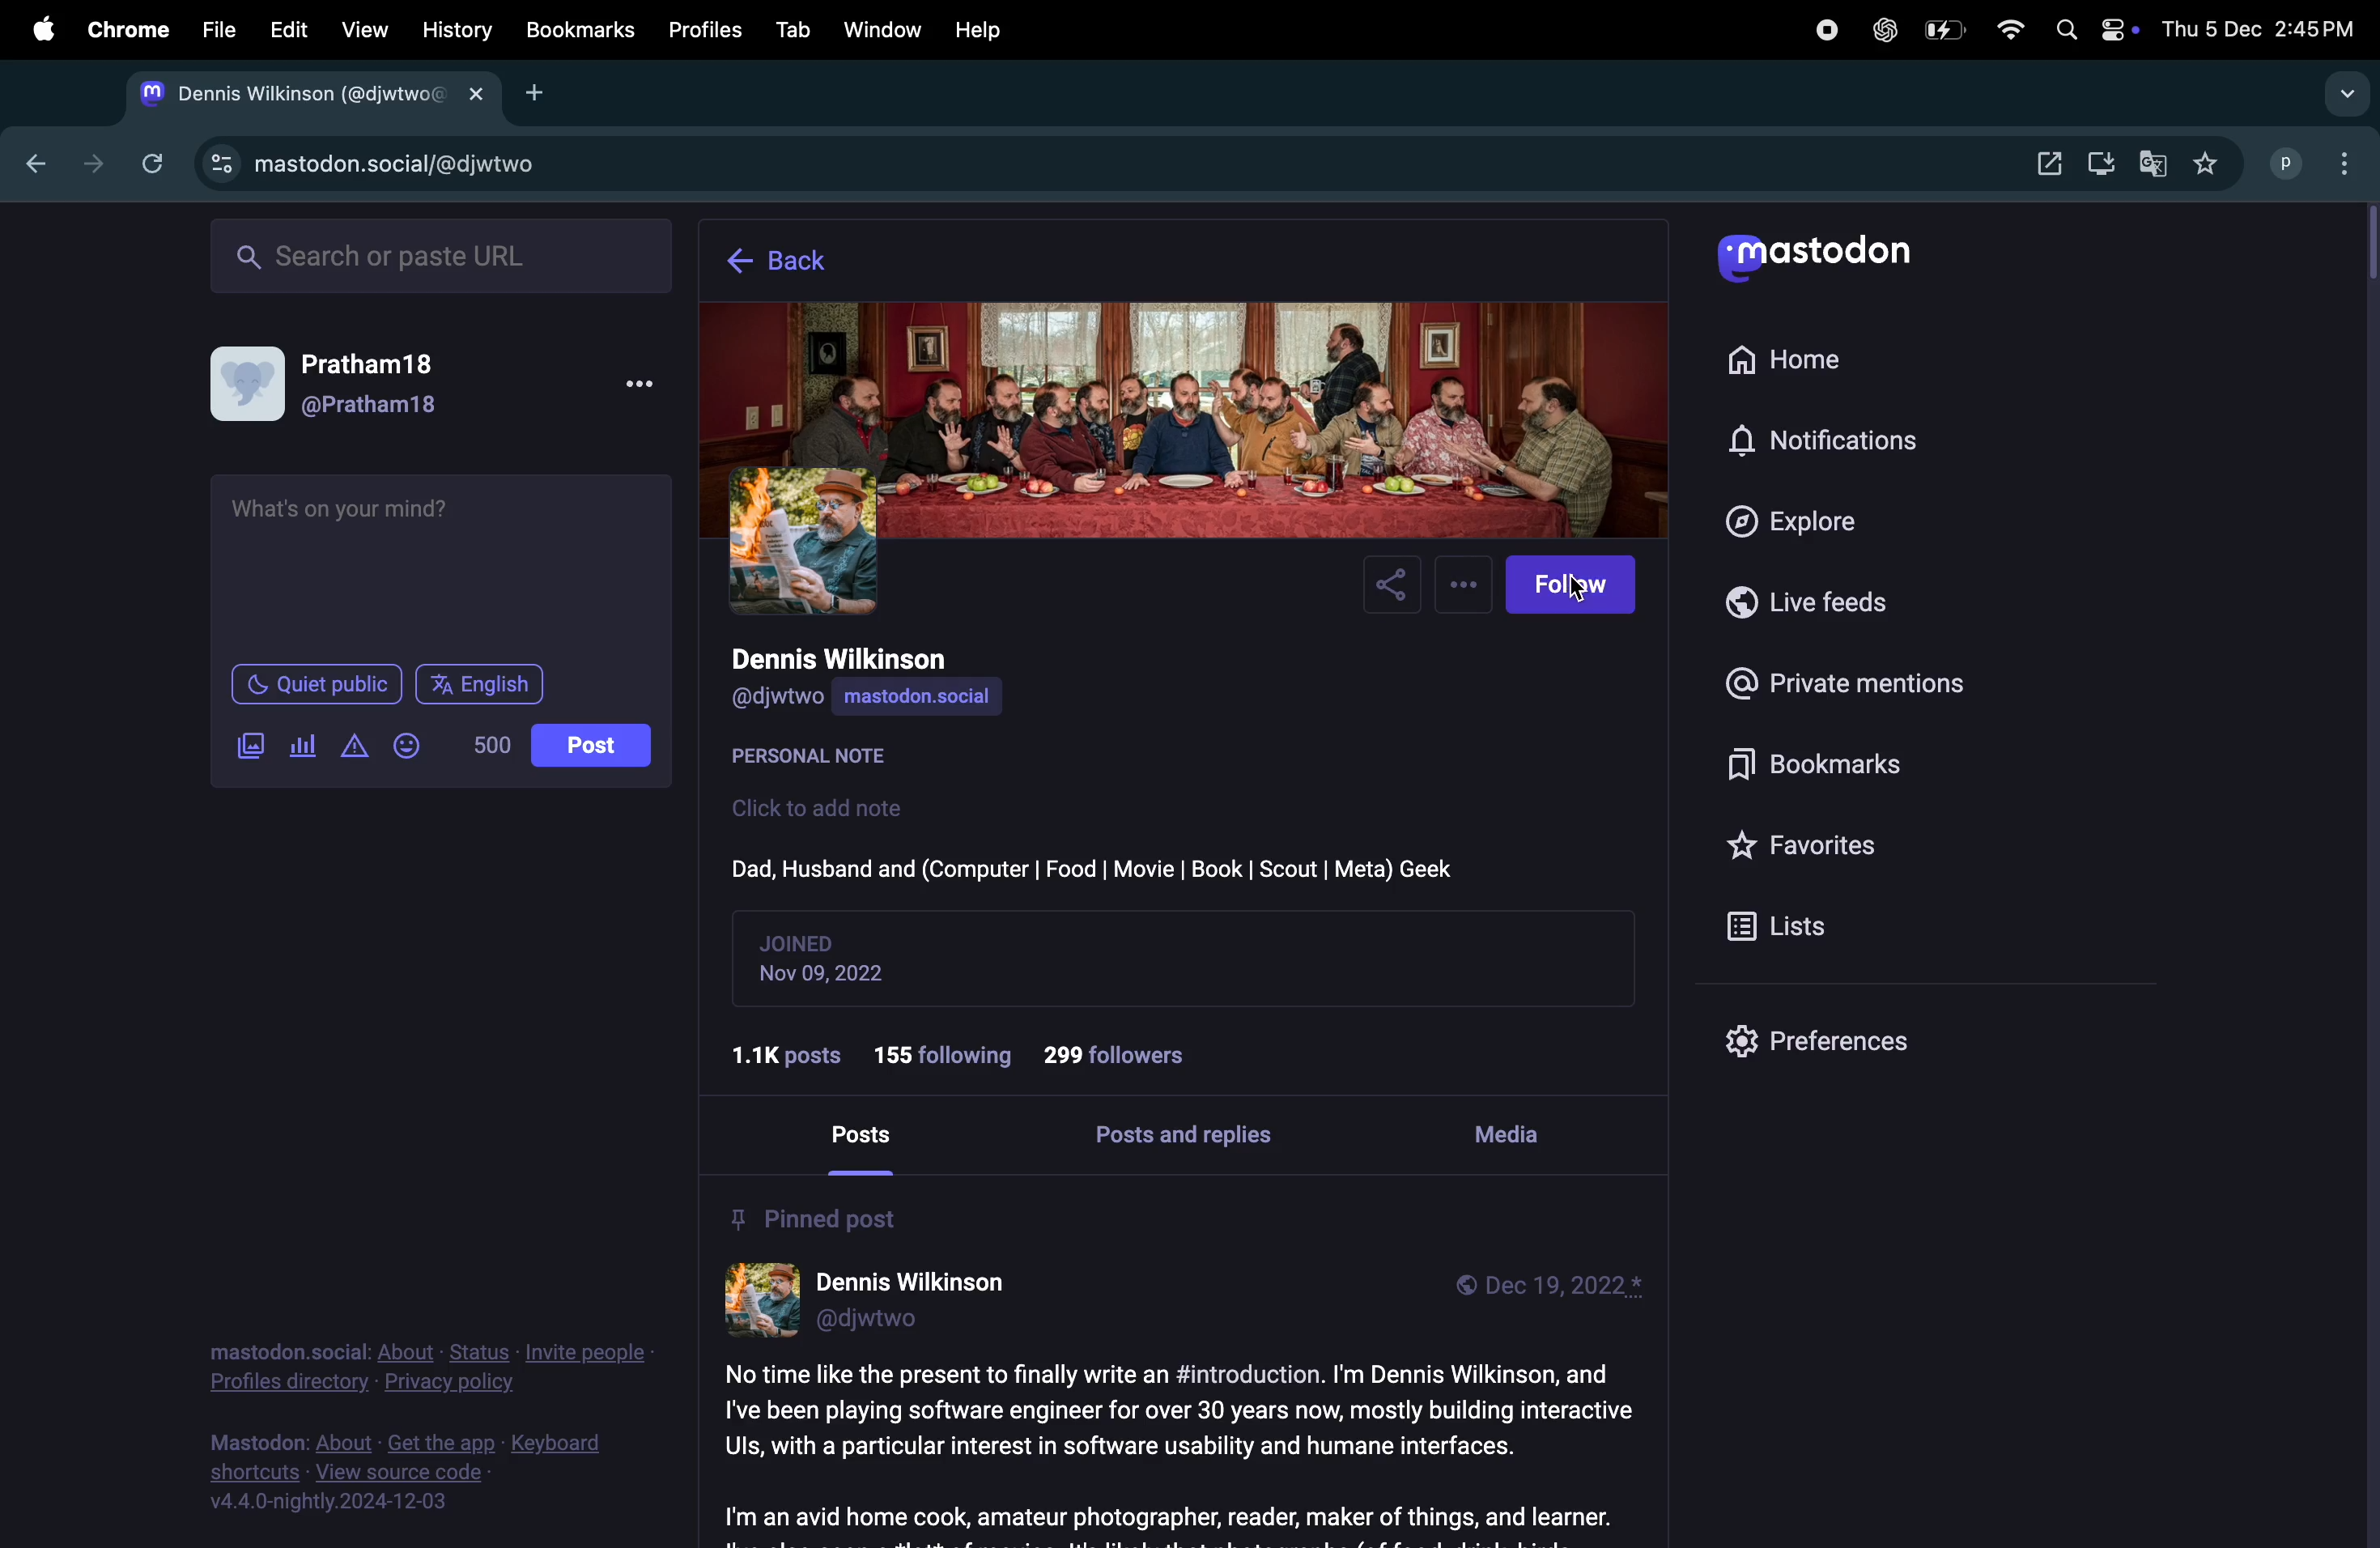 Image resolution: width=2380 pixels, height=1548 pixels. I want to click on 1.1 k post, so click(793, 1054).